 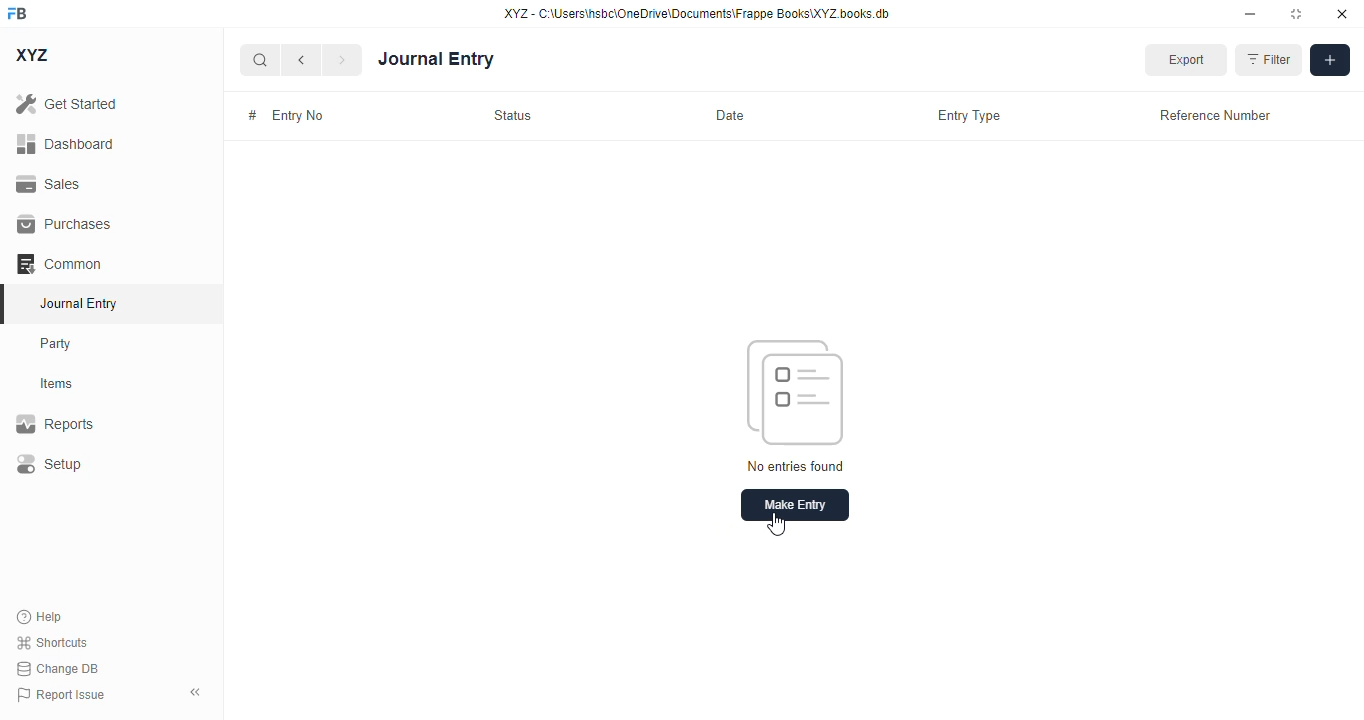 What do you see at coordinates (80, 303) in the screenshot?
I see `journal entry` at bounding box center [80, 303].